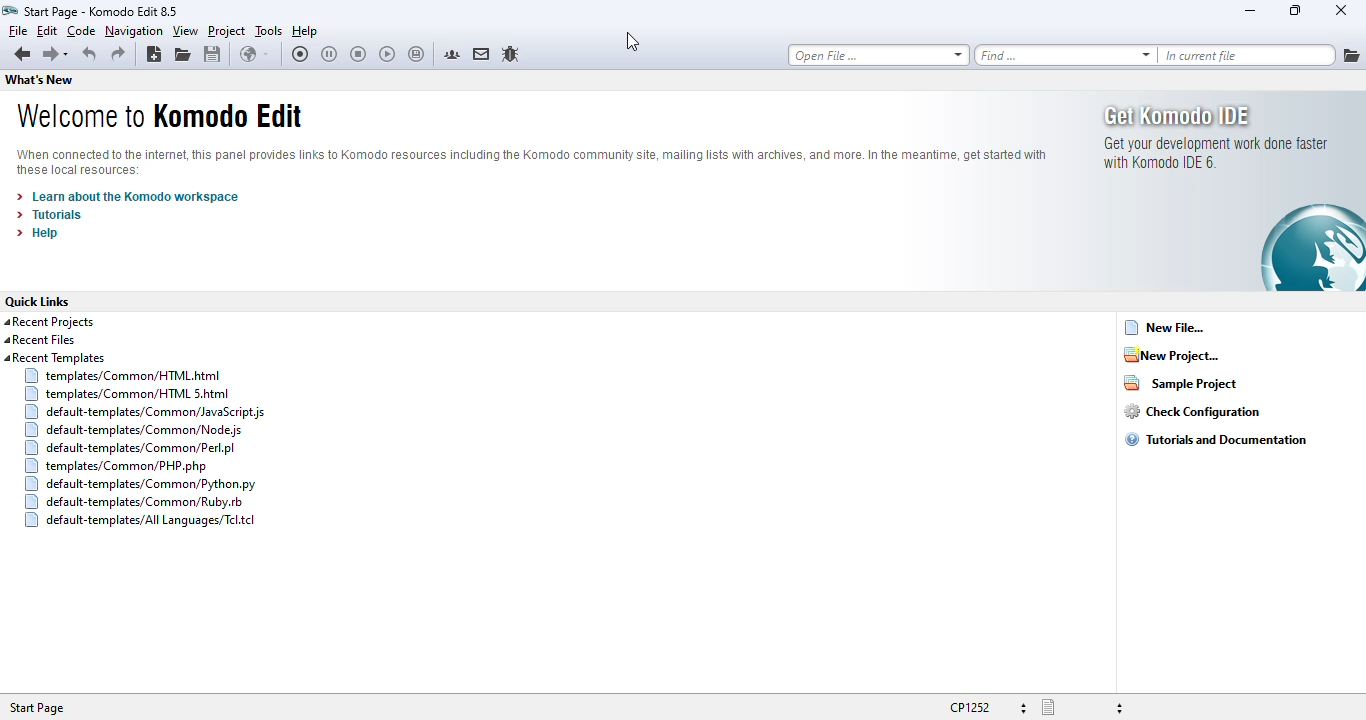  Describe the element at coordinates (1294, 9) in the screenshot. I see `maximize` at that location.